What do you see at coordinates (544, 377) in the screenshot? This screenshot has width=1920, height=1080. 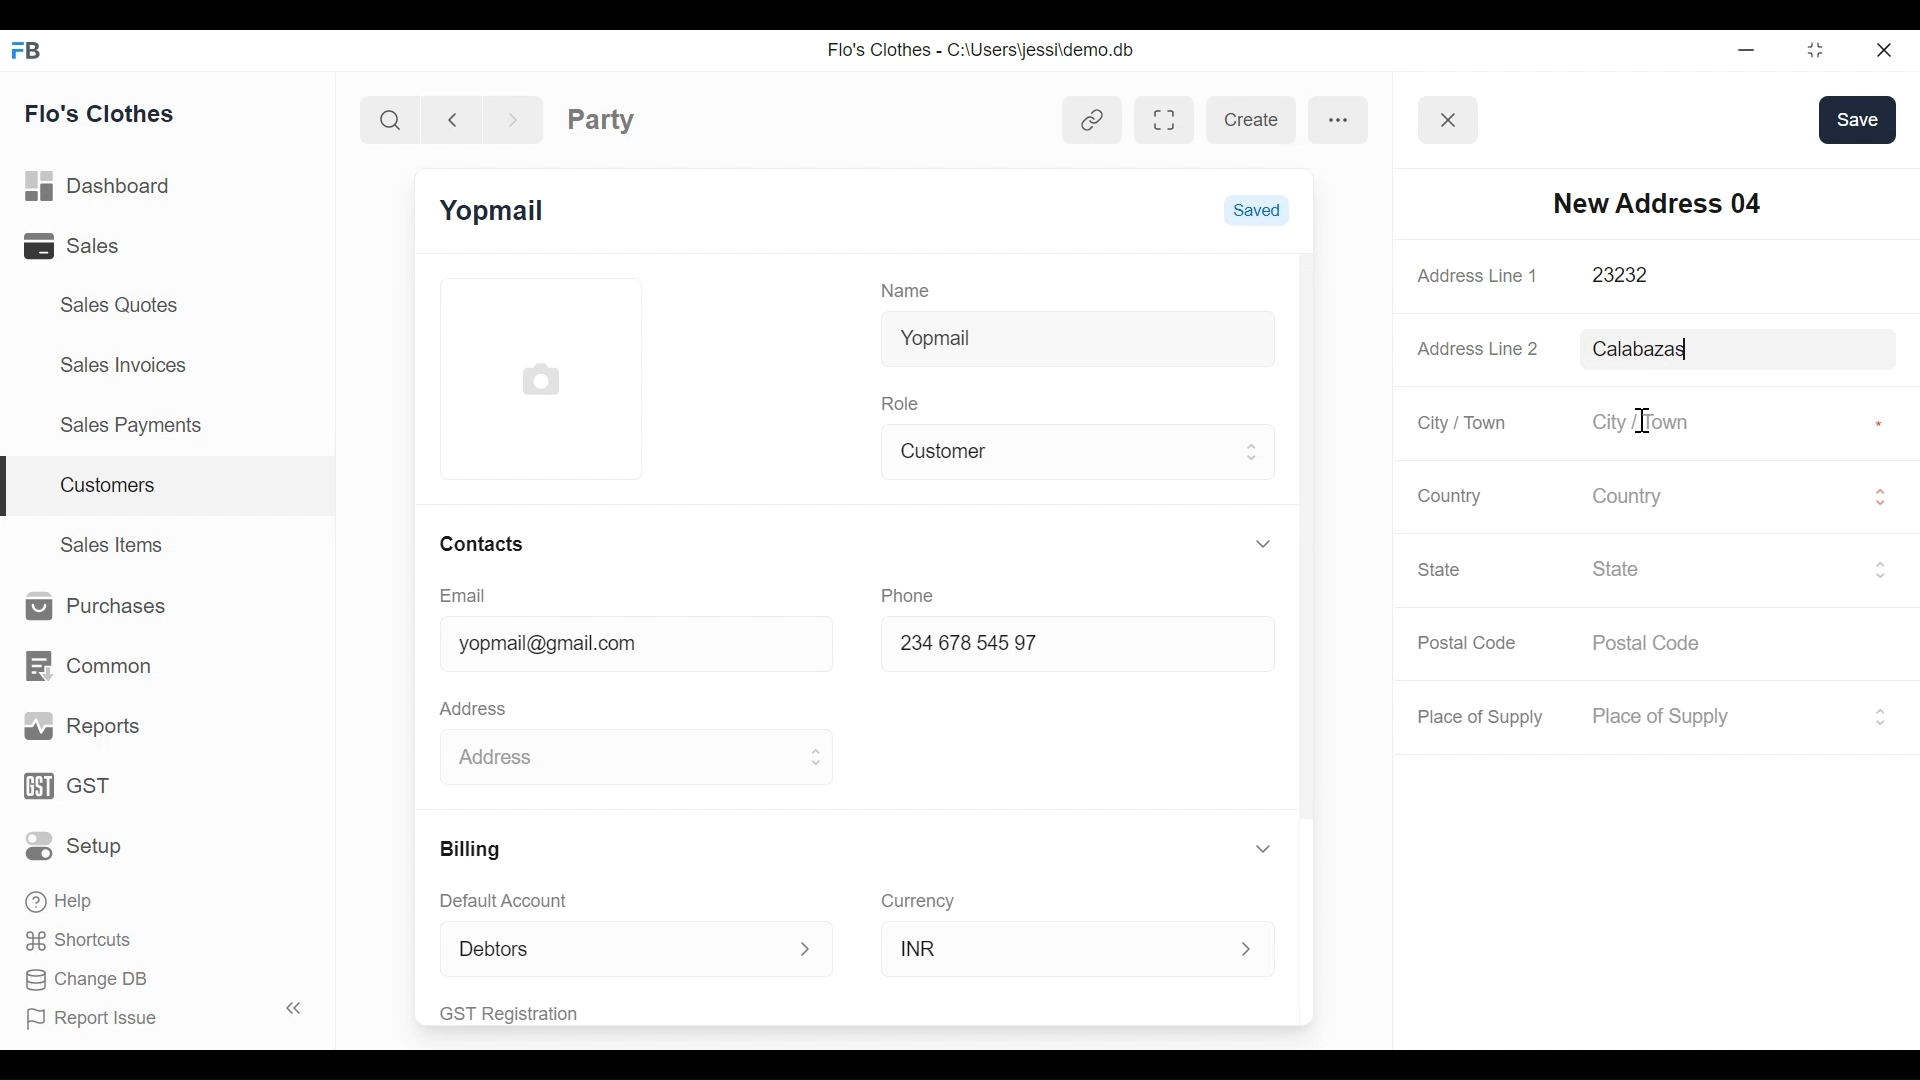 I see `Profile Picture` at bounding box center [544, 377].